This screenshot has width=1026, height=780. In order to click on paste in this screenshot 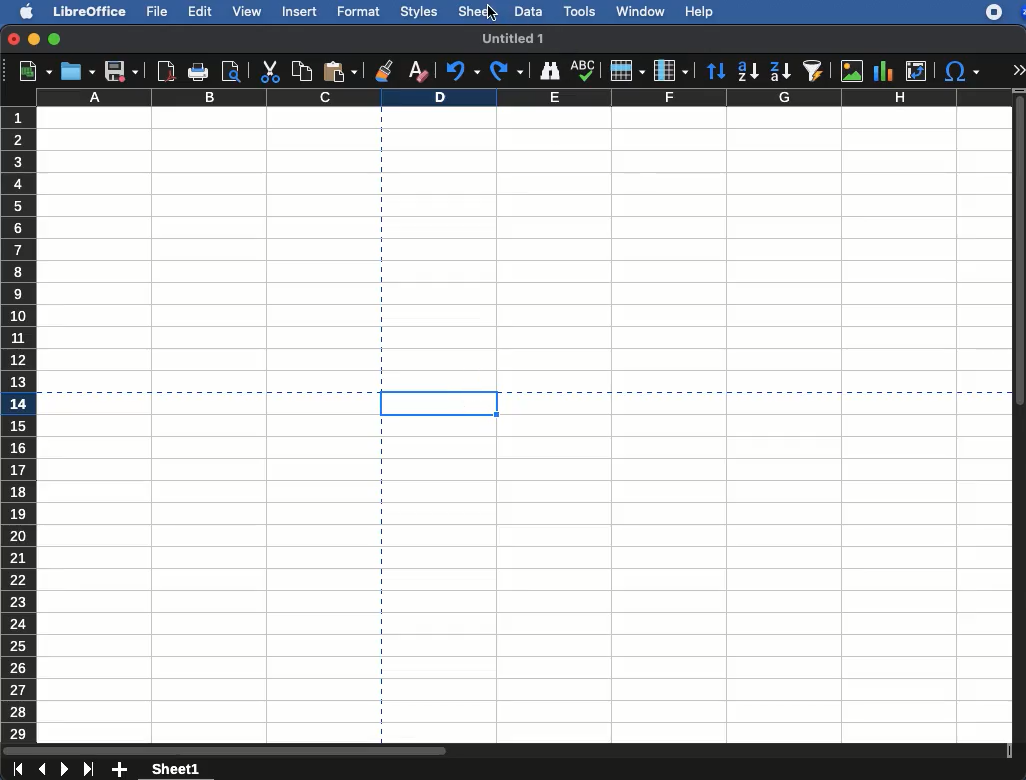, I will do `click(343, 70)`.